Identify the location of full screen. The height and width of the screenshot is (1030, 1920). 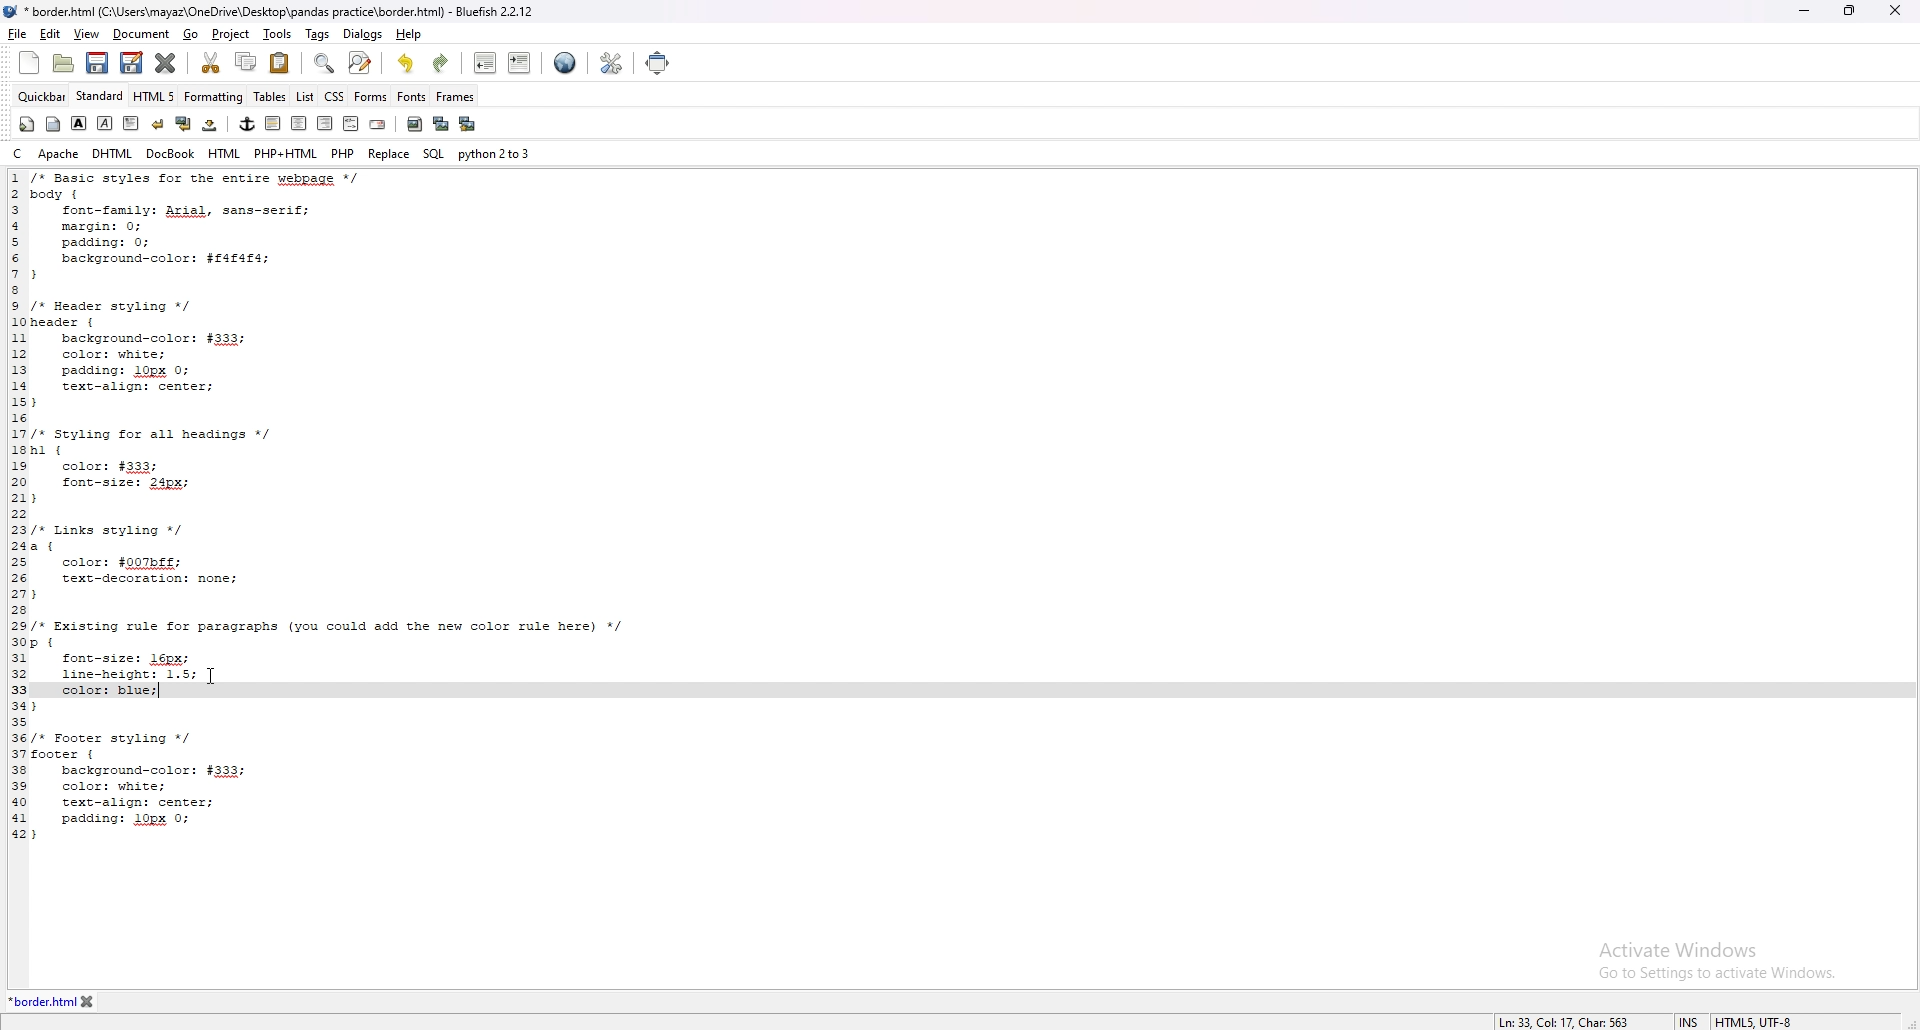
(668, 68).